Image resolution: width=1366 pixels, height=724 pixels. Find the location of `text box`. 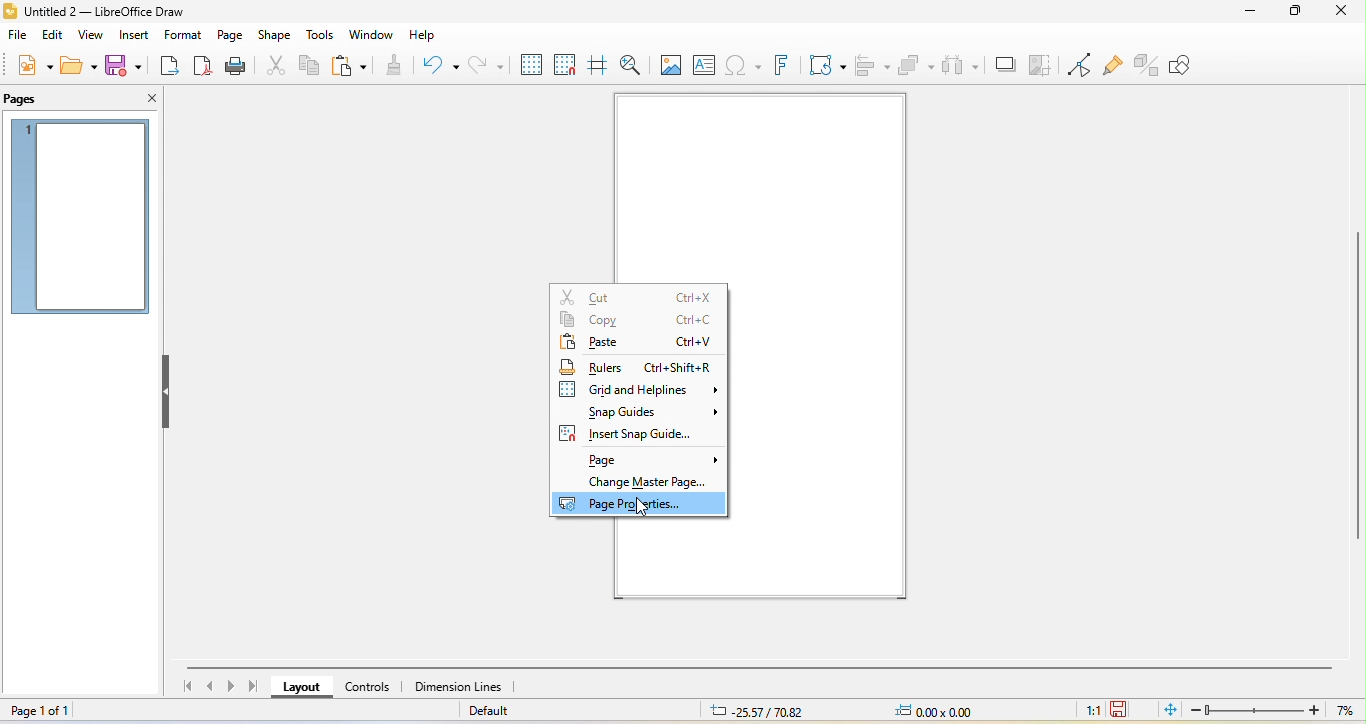

text box is located at coordinates (703, 65).